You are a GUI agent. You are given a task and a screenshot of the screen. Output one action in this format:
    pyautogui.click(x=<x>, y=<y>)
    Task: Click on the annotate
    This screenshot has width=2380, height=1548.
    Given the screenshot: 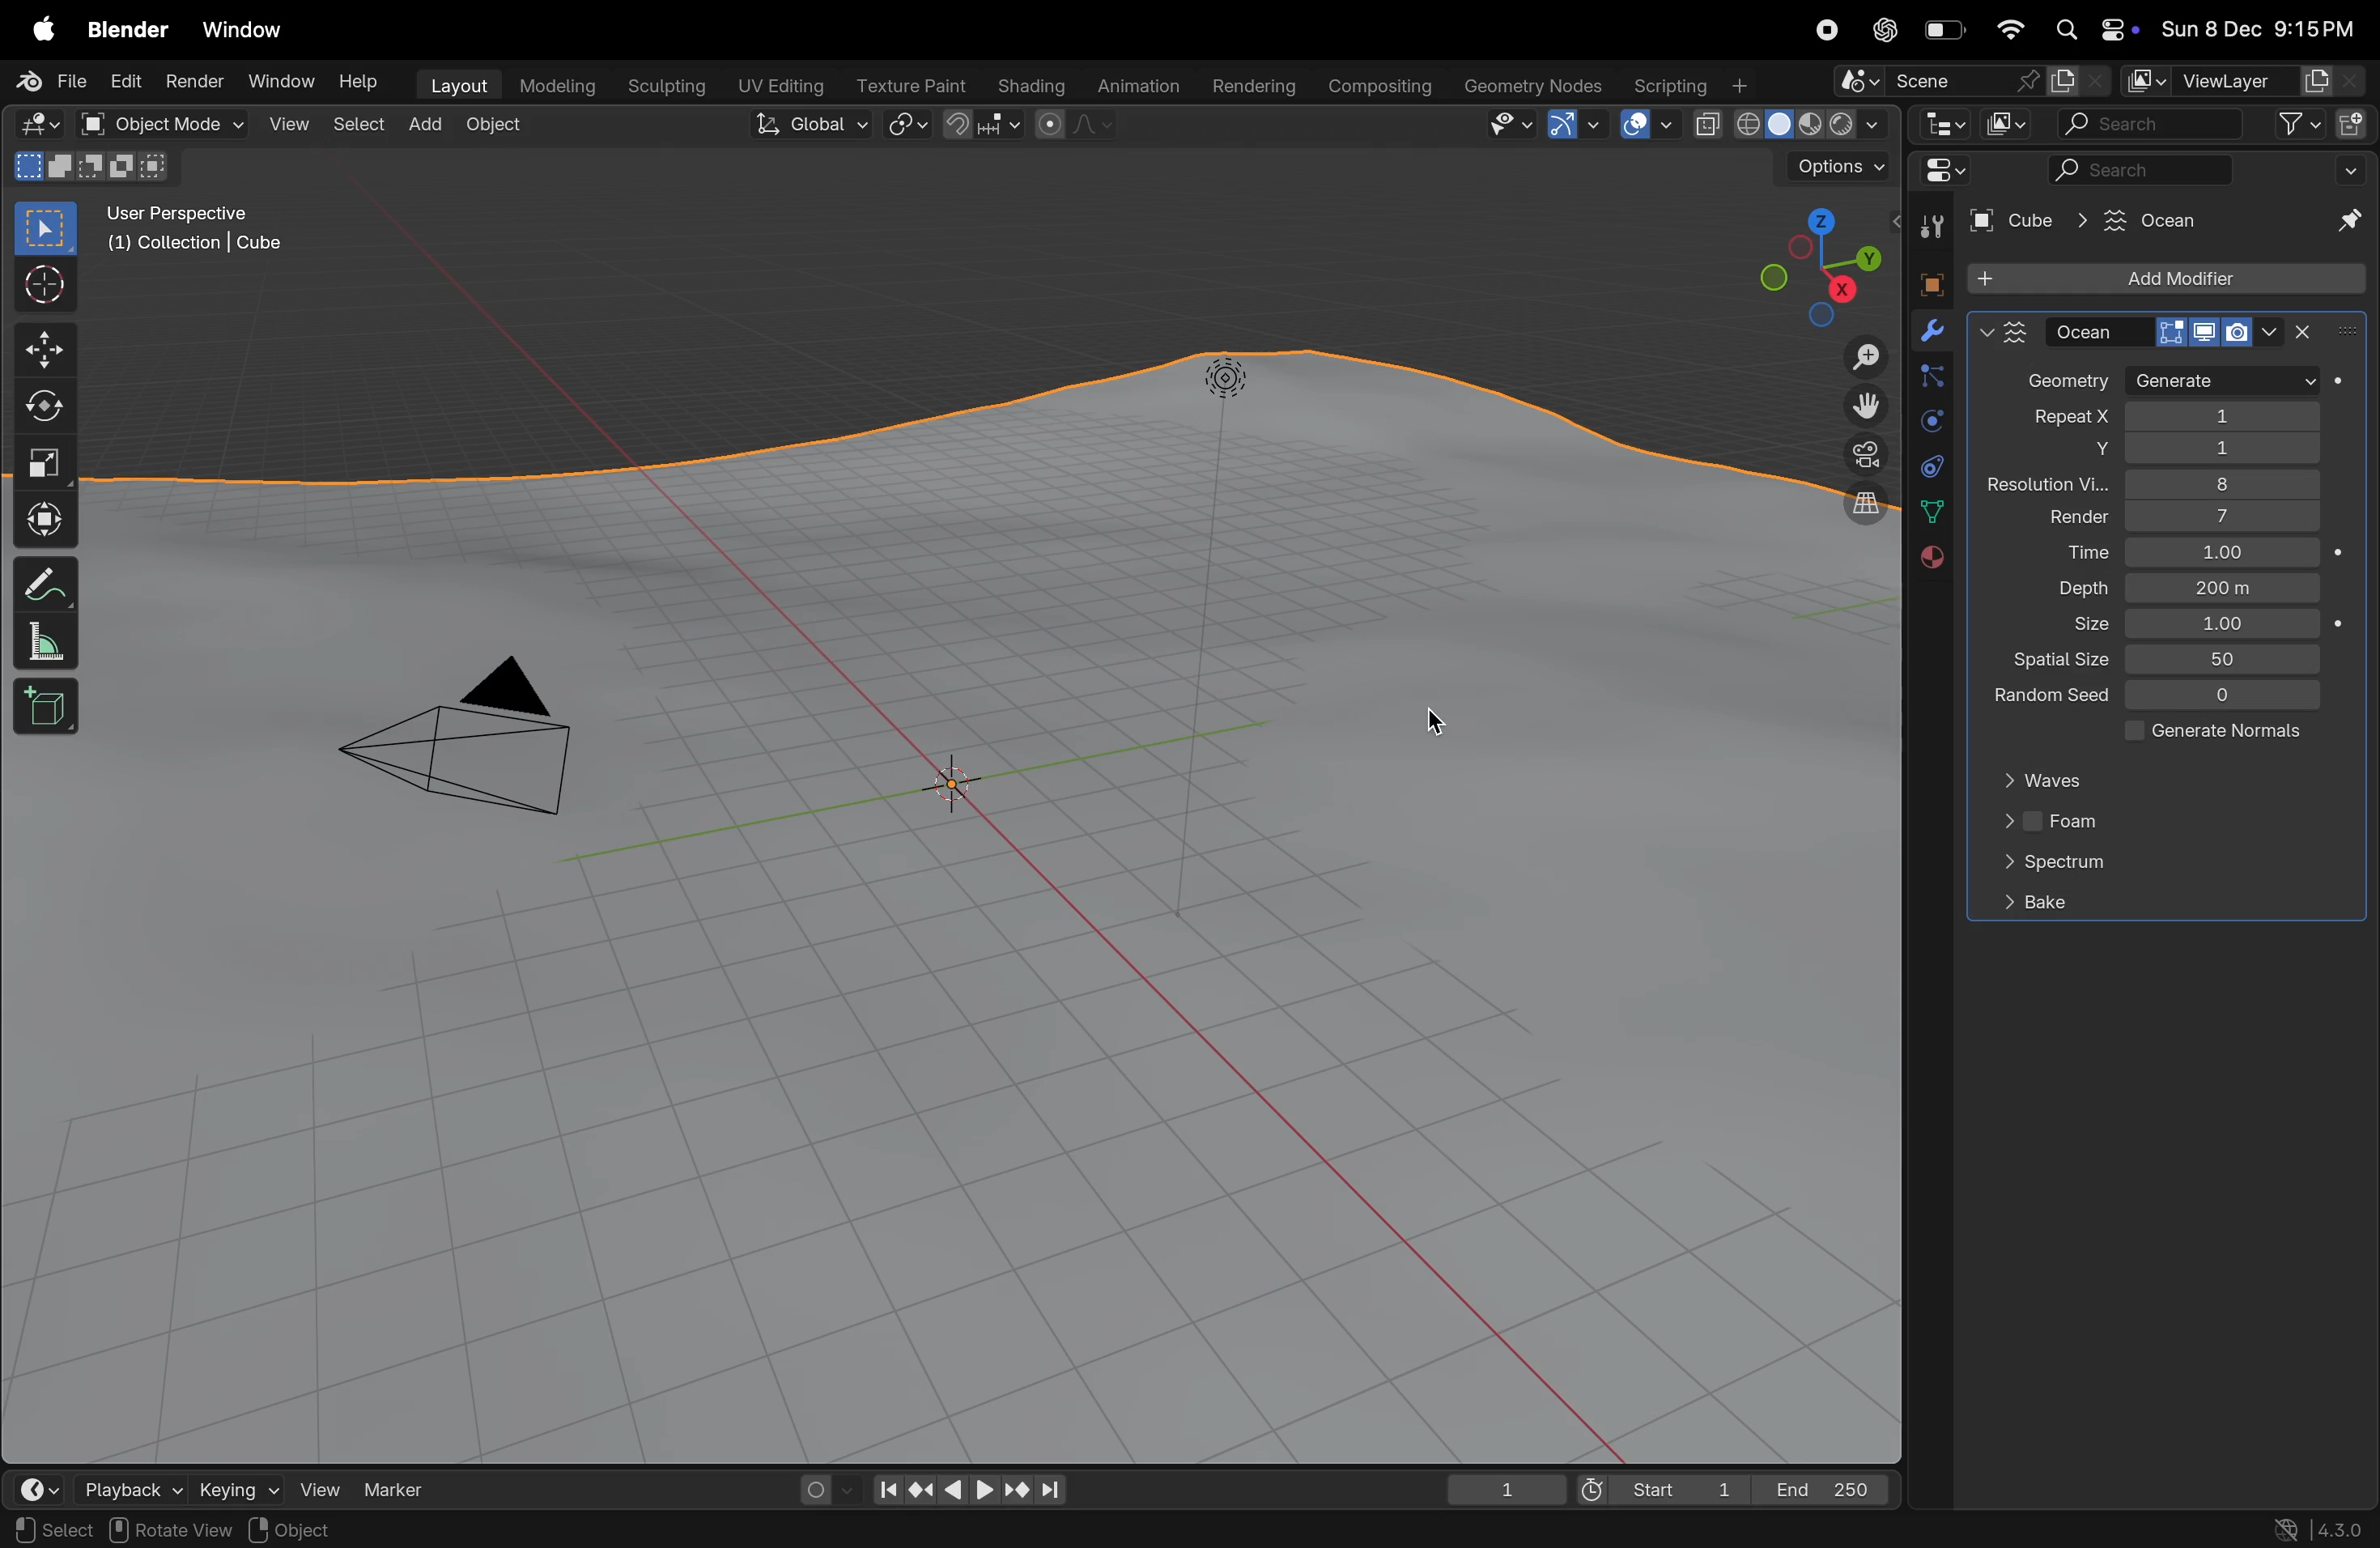 What is the action you would take?
    pyautogui.click(x=45, y=585)
    